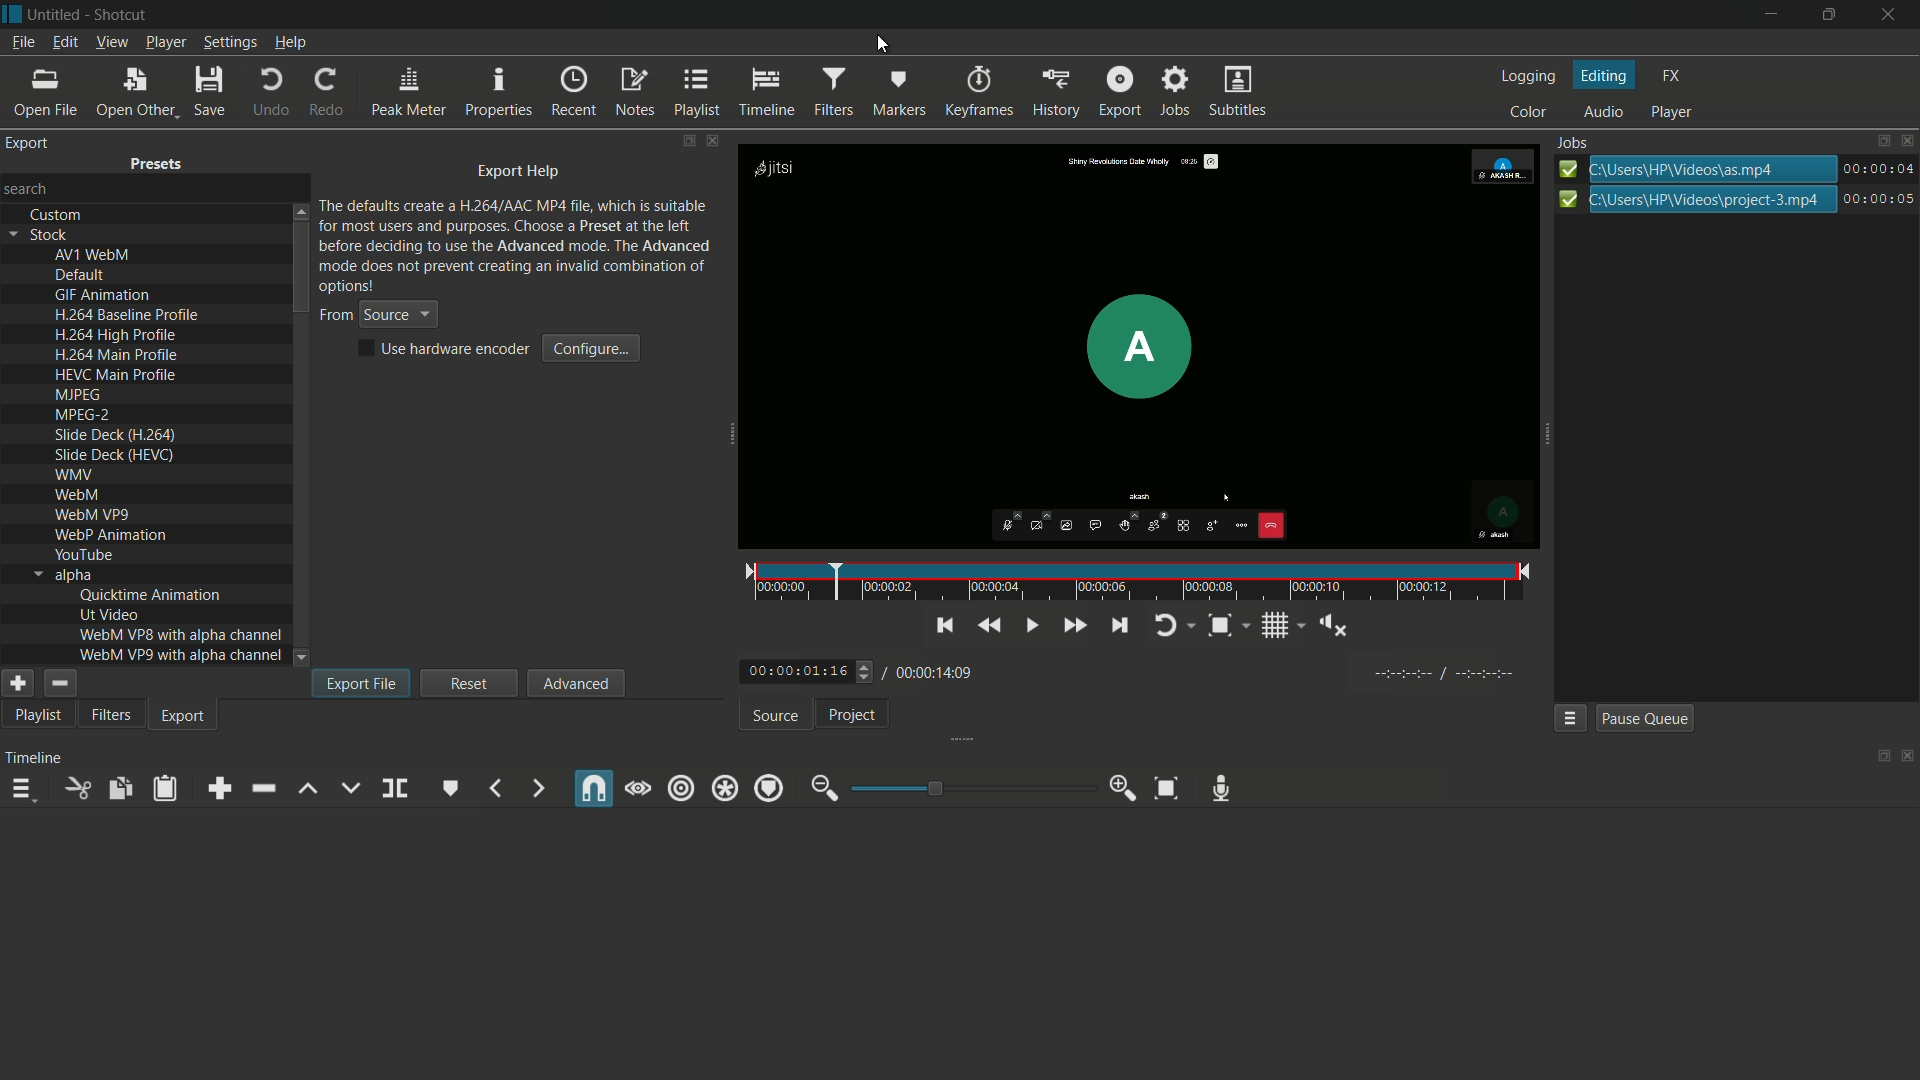 This screenshot has width=1920, height=1080. I want to click on file menu, so click(22, 42).